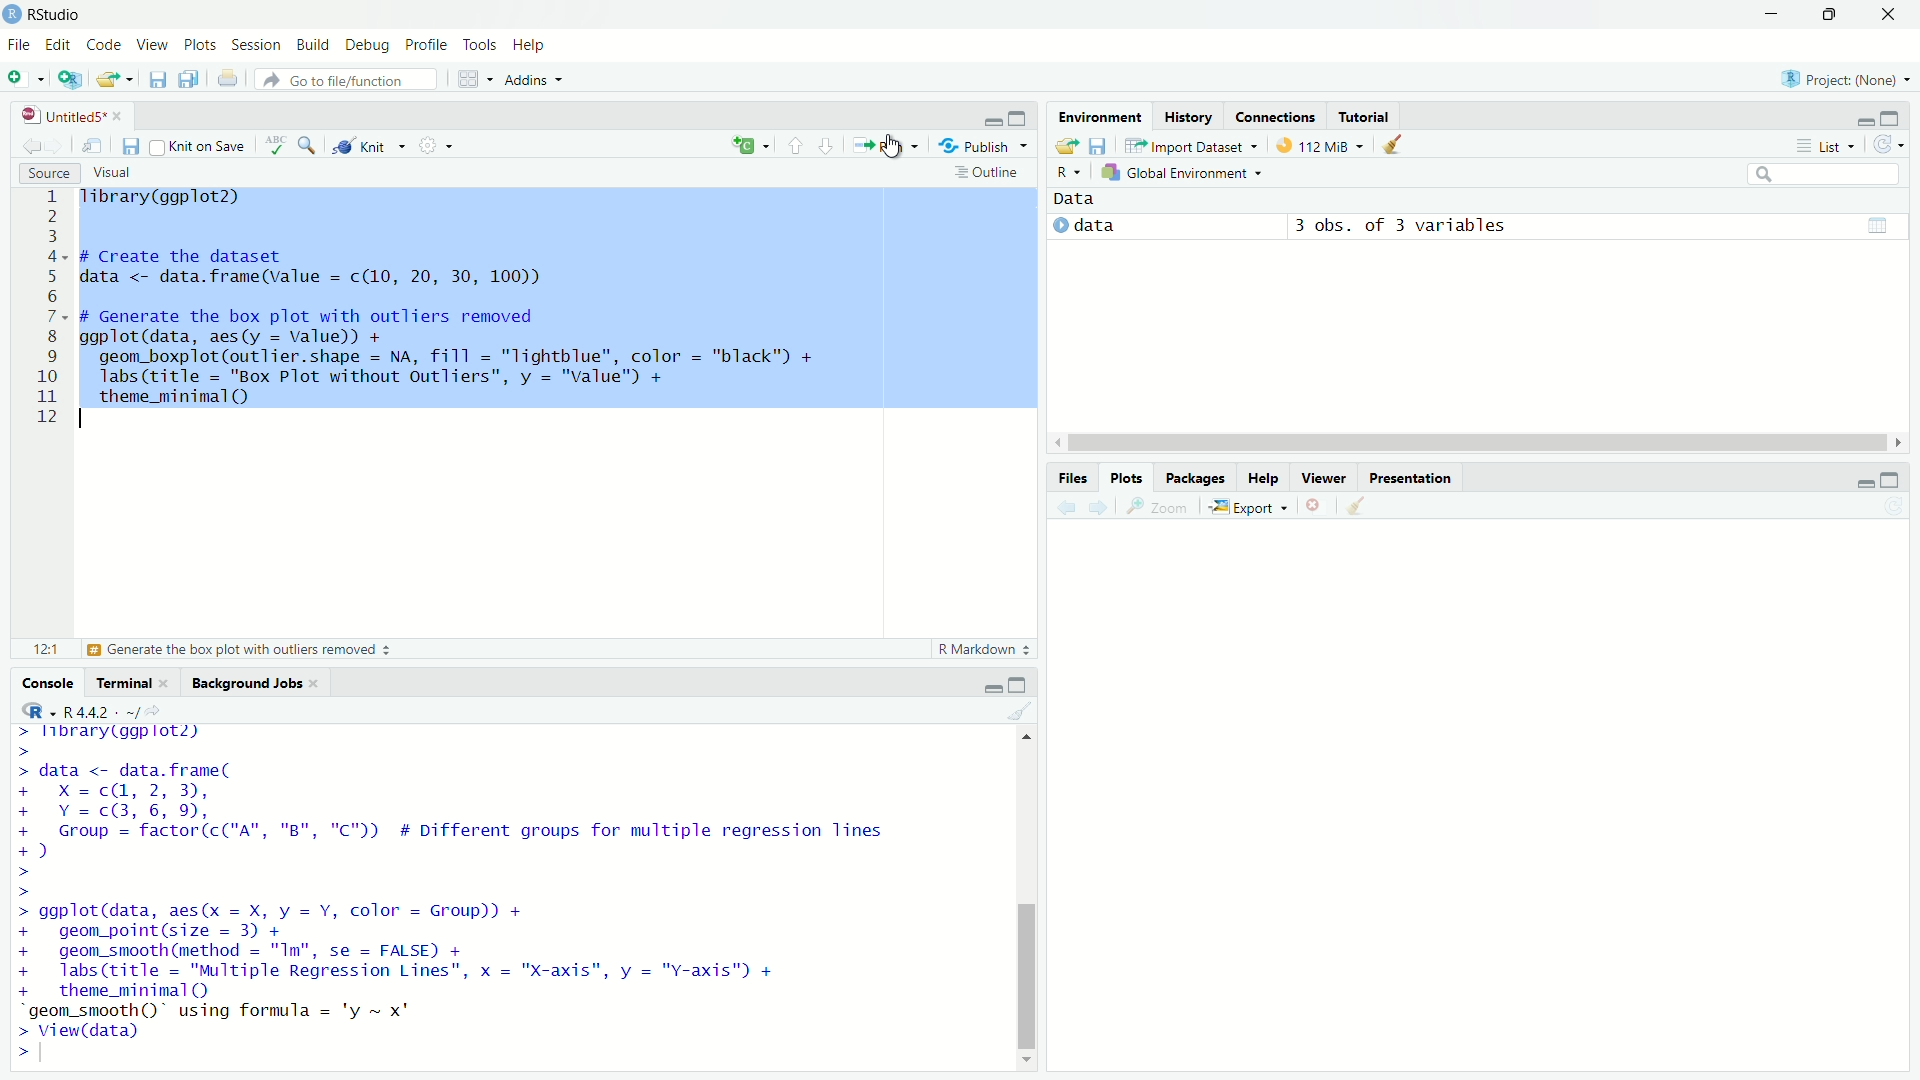 This screenshot has width=1920, height=1080. I want to click on Console, so click(48, 684).